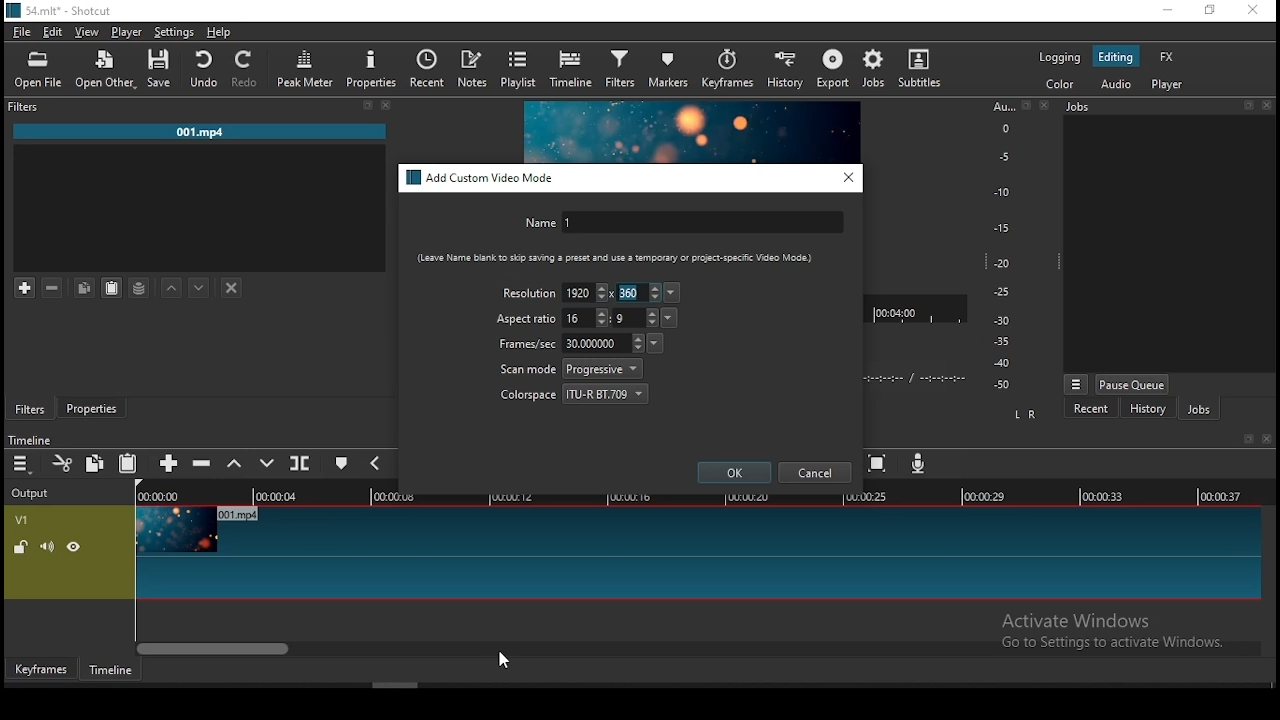 The height and width of the screenshot is (720, 1280). Describe the element at coordinates (47, 546) in the screenshot. I see `volume` at that location.